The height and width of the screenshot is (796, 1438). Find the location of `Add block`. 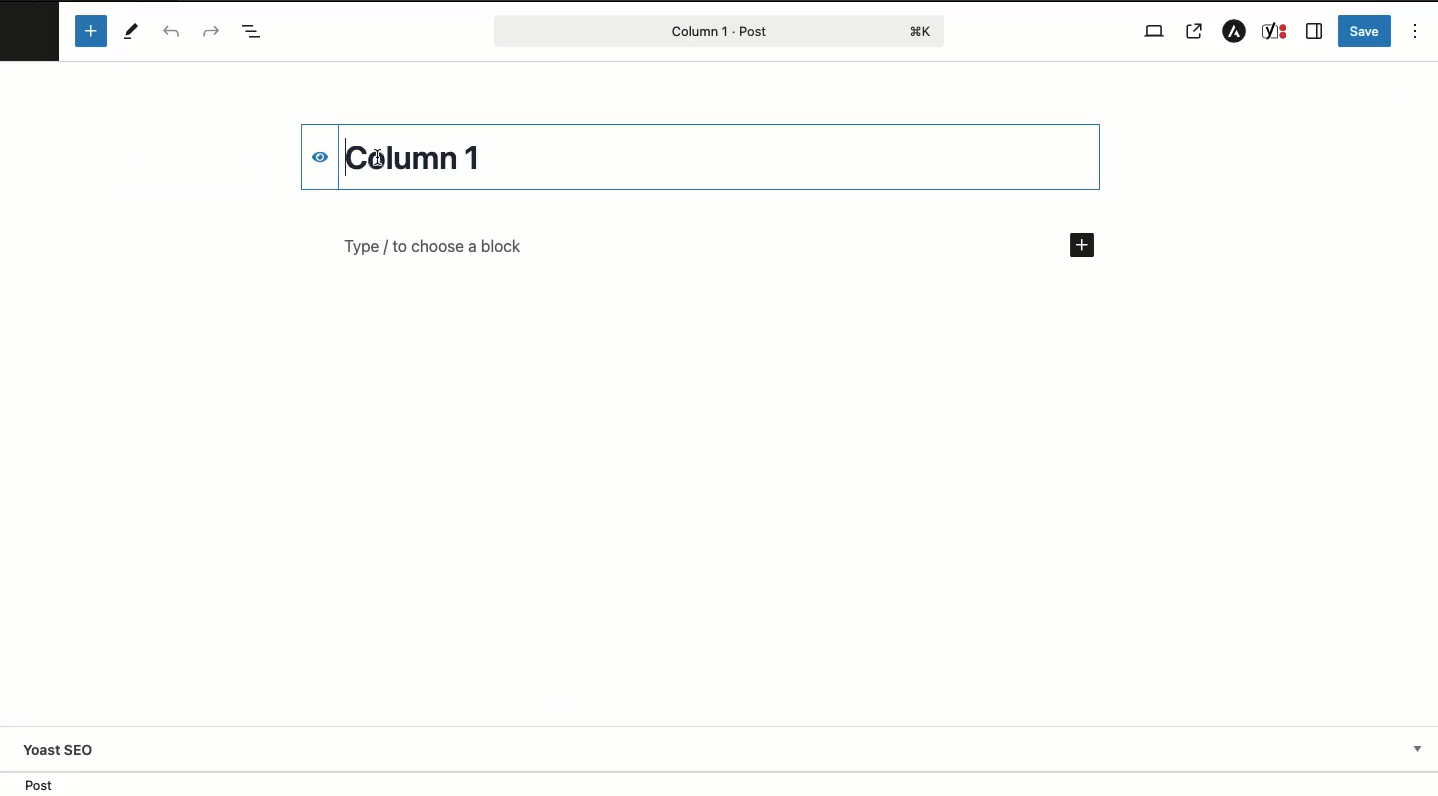

Add block is located at coordinates (90, 31).